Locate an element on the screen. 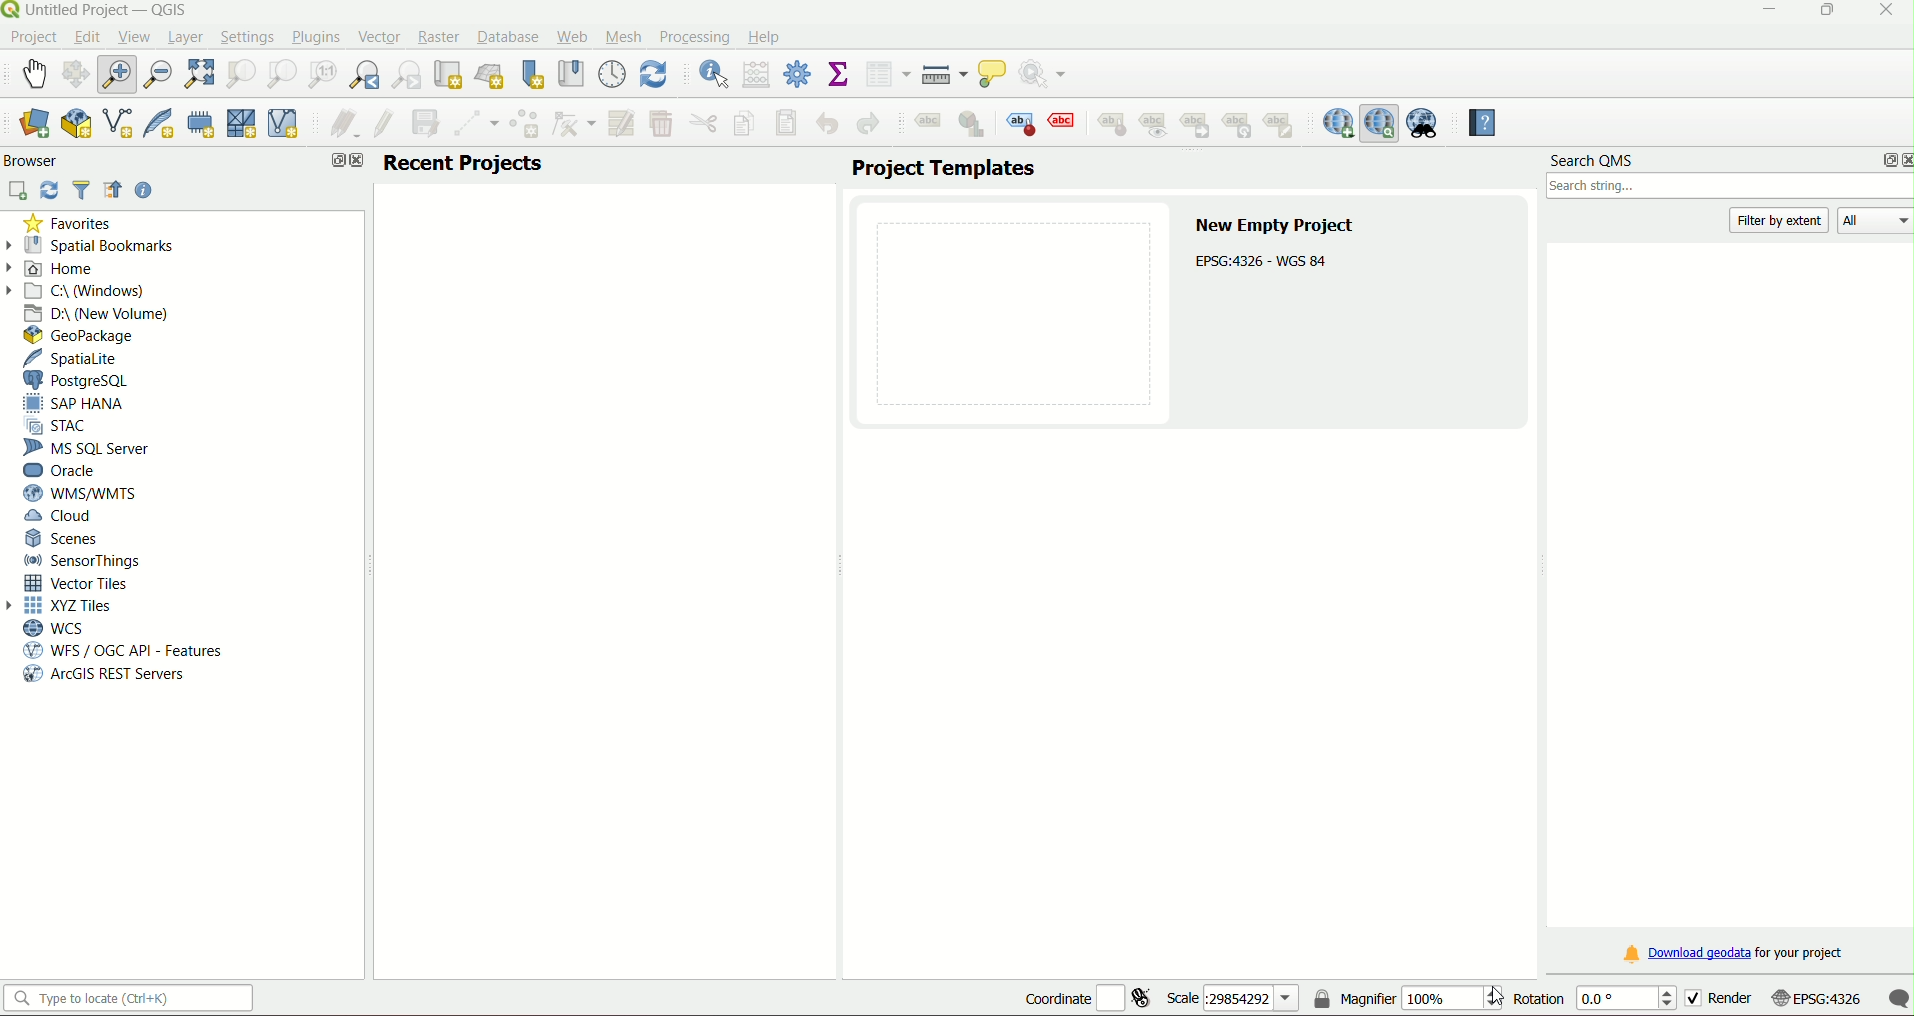  zoom to layer is located at coordinates (279, 74).